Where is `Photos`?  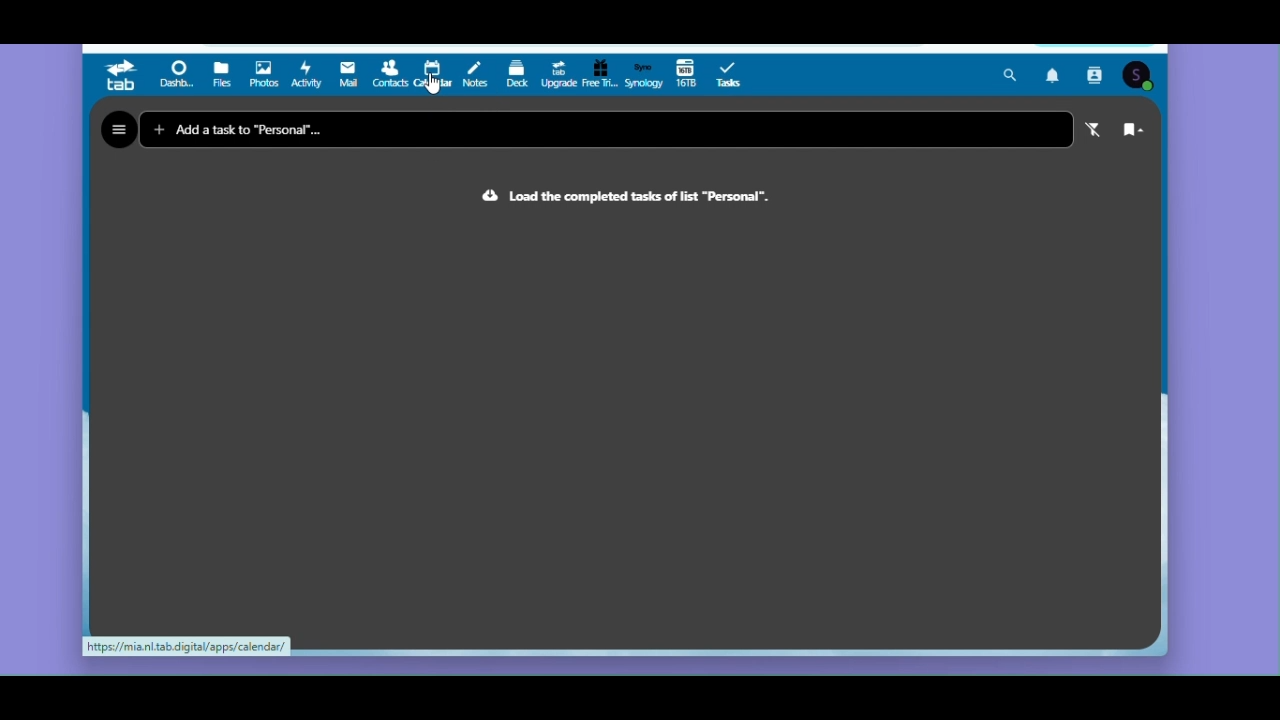
Photos is located at coordinates (263, 75).